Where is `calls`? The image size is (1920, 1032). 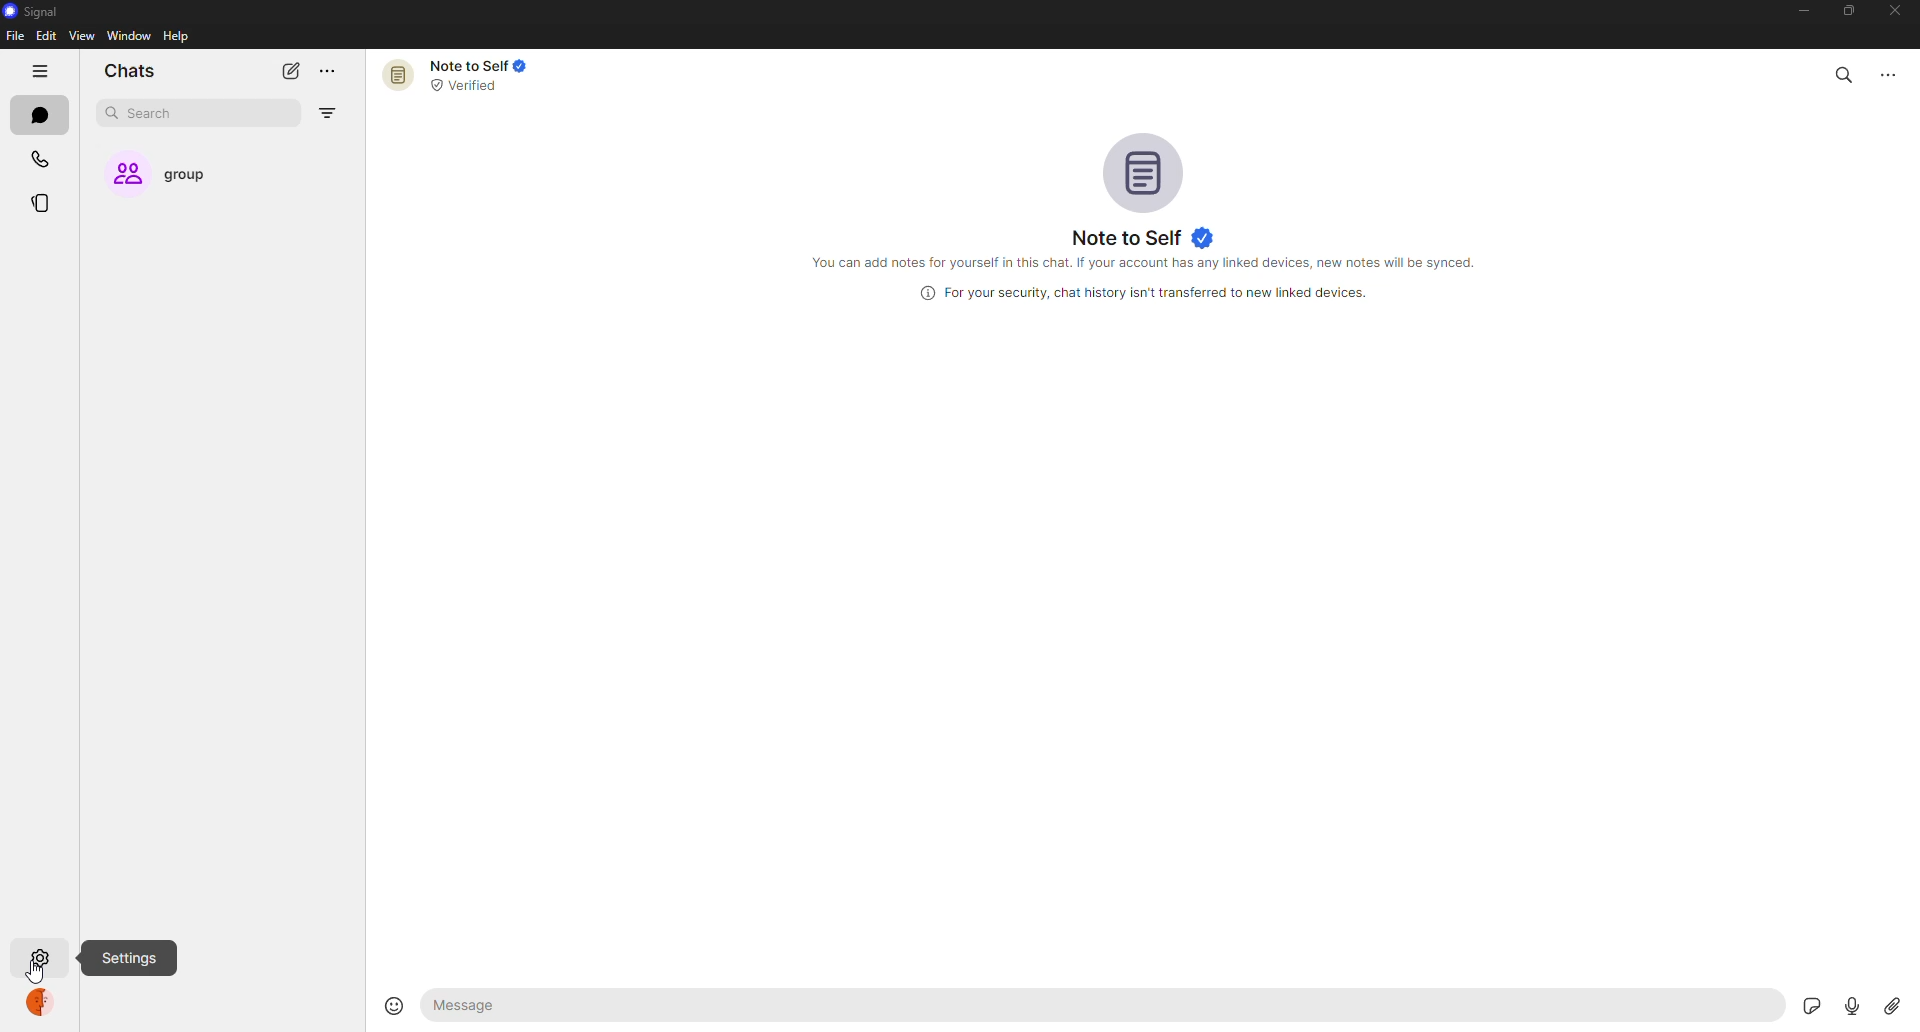
calls is located at coordinates (43, 161).